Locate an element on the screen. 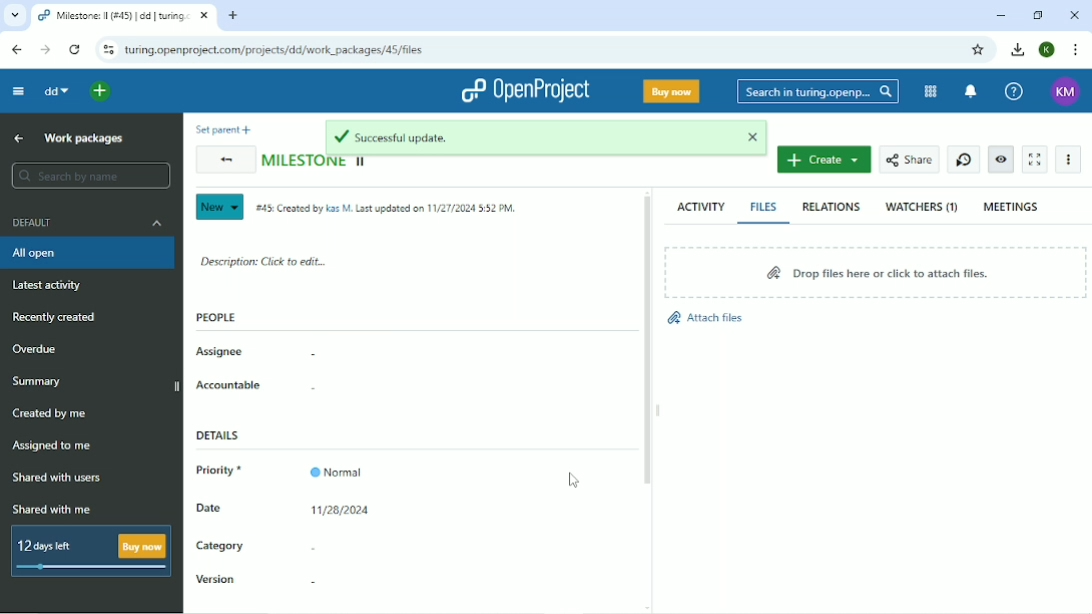  Details is located at coordinates (223, 436).